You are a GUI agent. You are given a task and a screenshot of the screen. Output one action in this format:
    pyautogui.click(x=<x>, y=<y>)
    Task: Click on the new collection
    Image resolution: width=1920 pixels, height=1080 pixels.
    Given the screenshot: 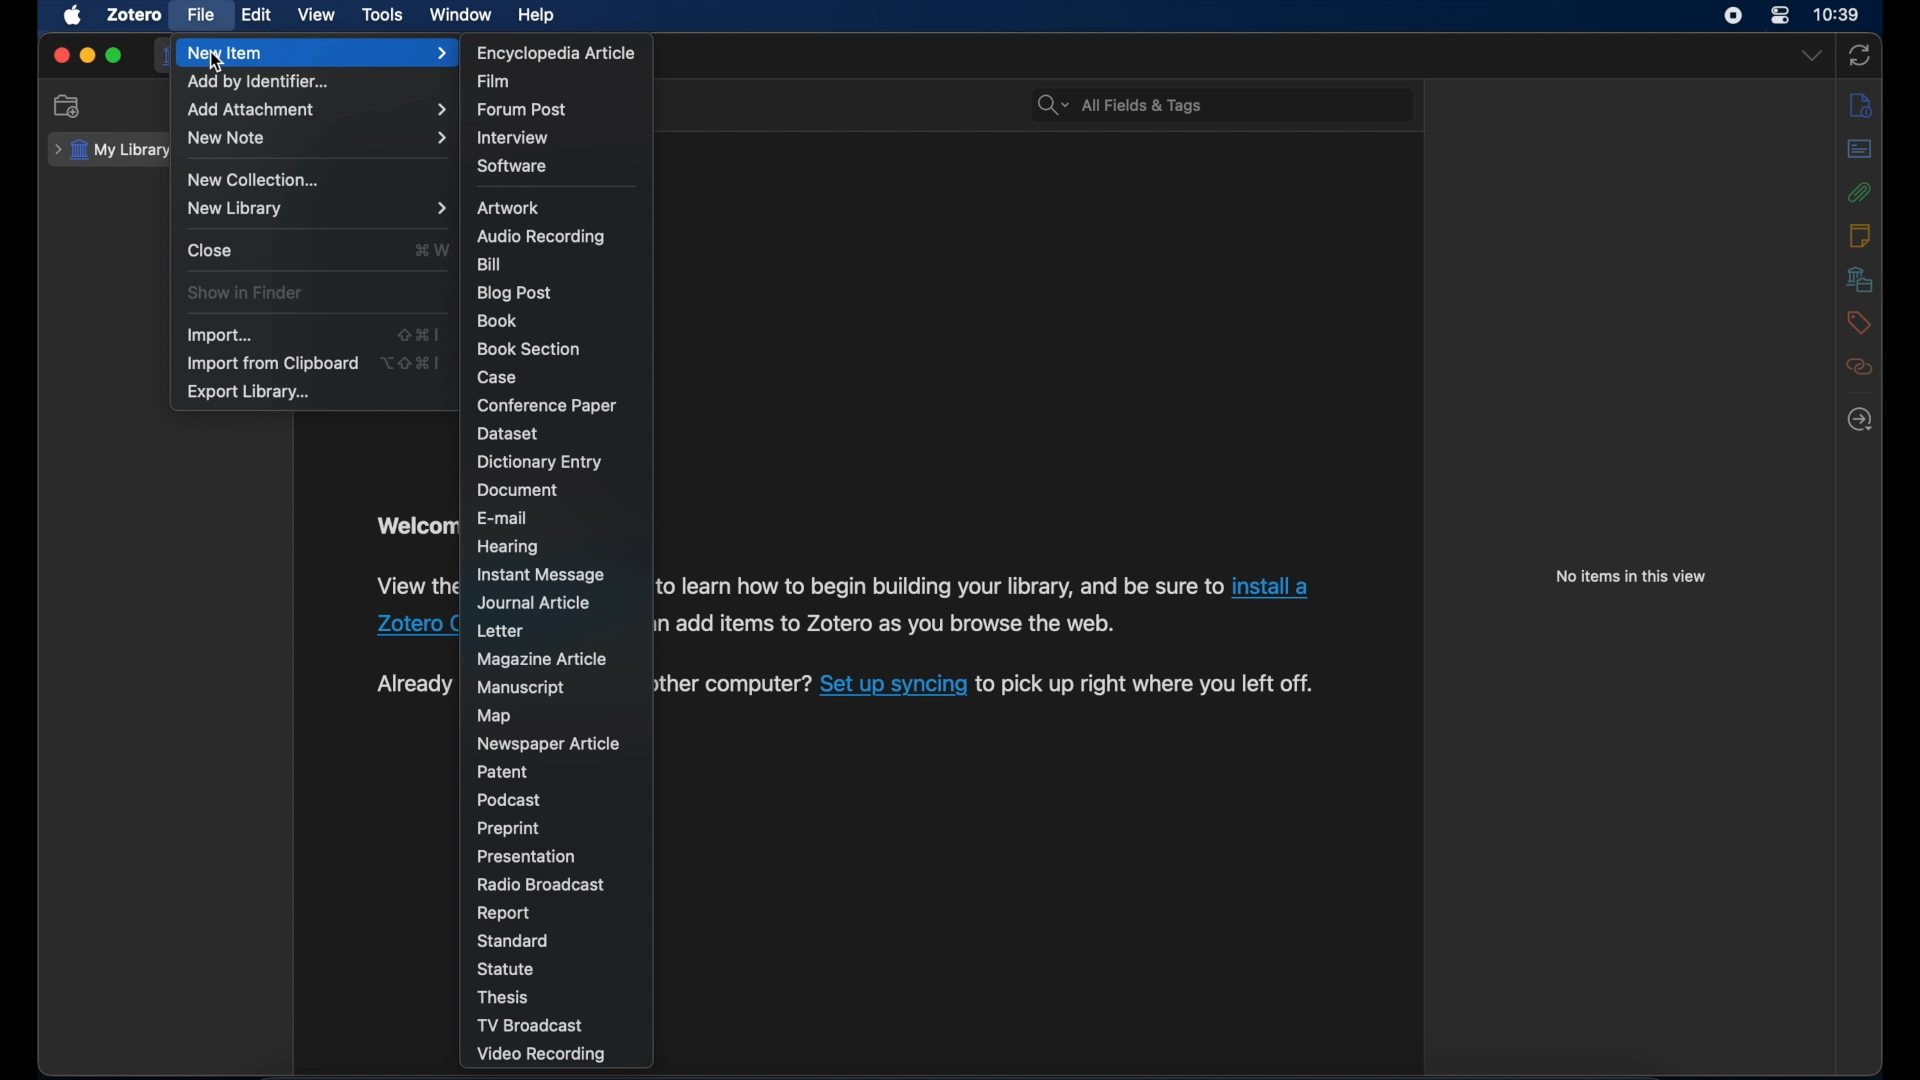 What is the action you would take?
    pyautogui.click(x=251, y=180)
    